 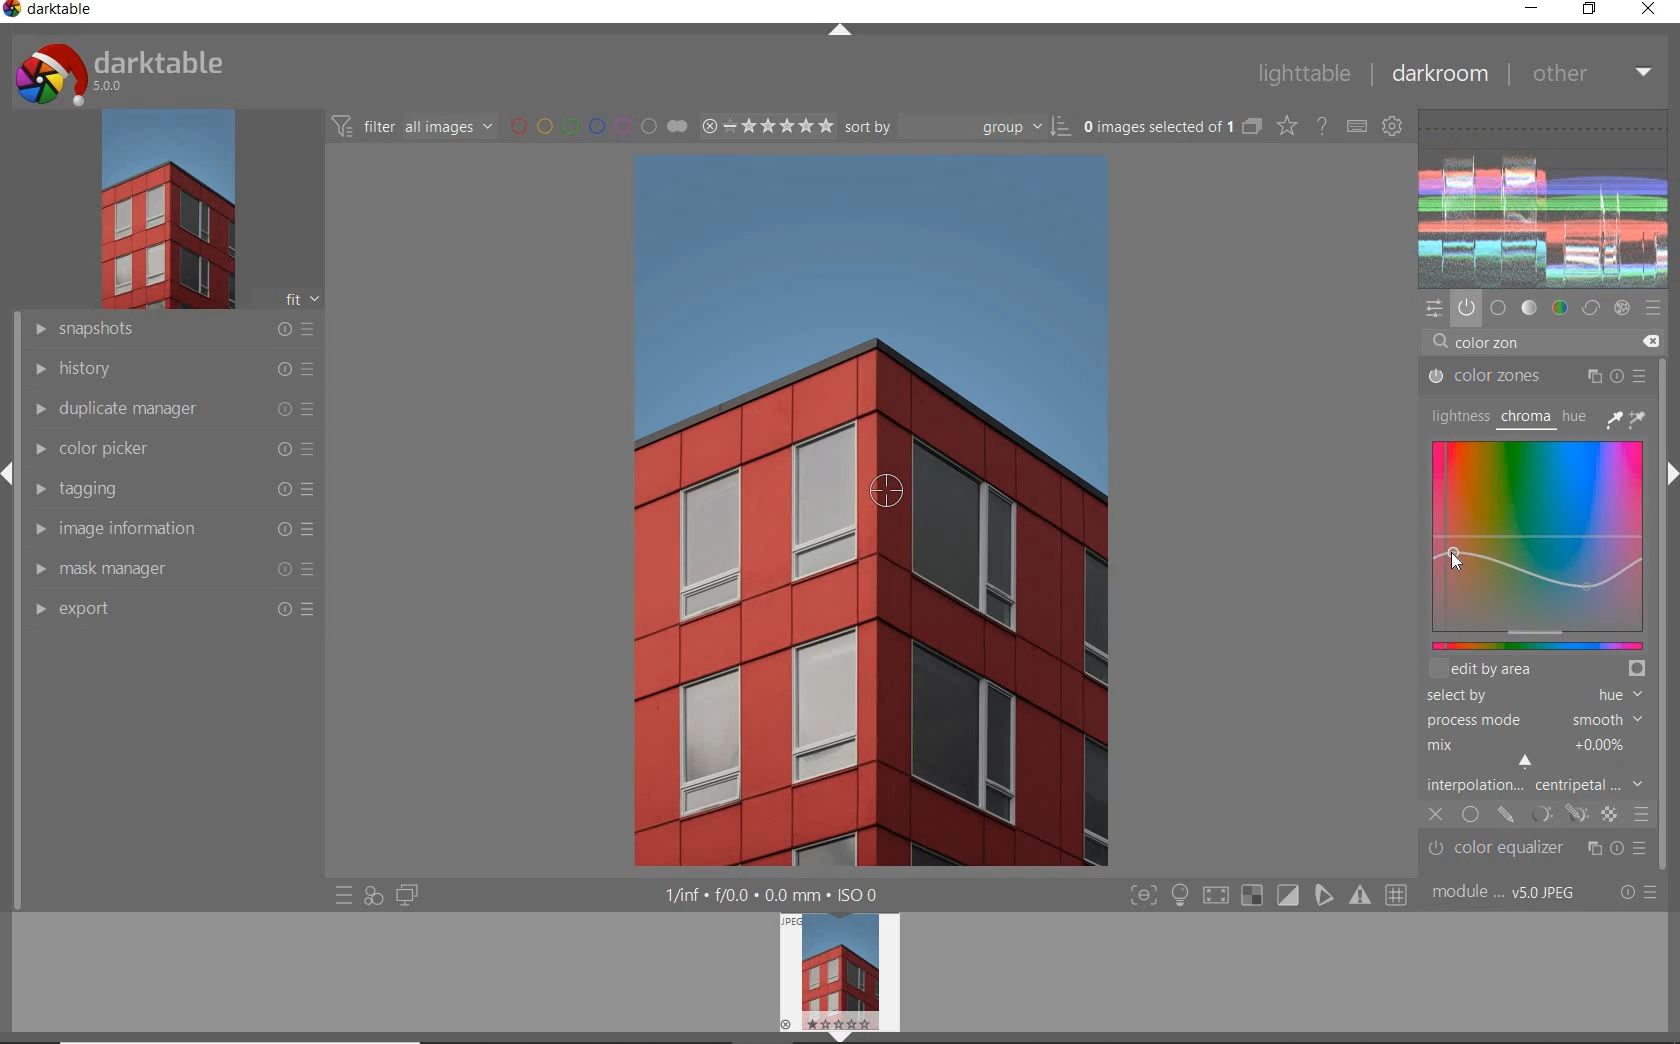 I want to click on filter by image color label, so click(x=598, y=126).